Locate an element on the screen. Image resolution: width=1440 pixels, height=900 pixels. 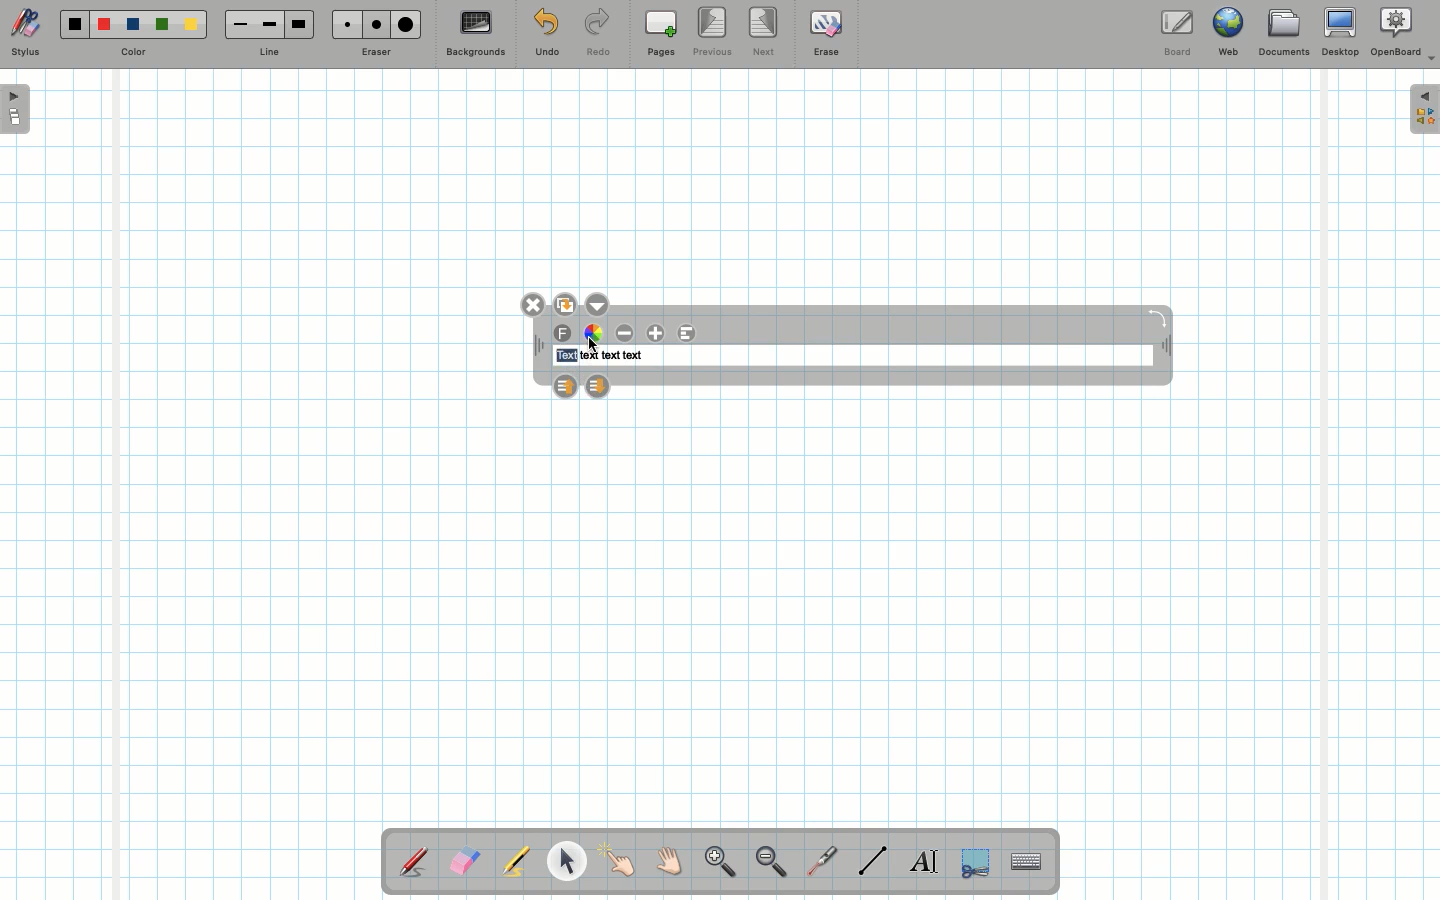
text is located at coordinates (611, 356).